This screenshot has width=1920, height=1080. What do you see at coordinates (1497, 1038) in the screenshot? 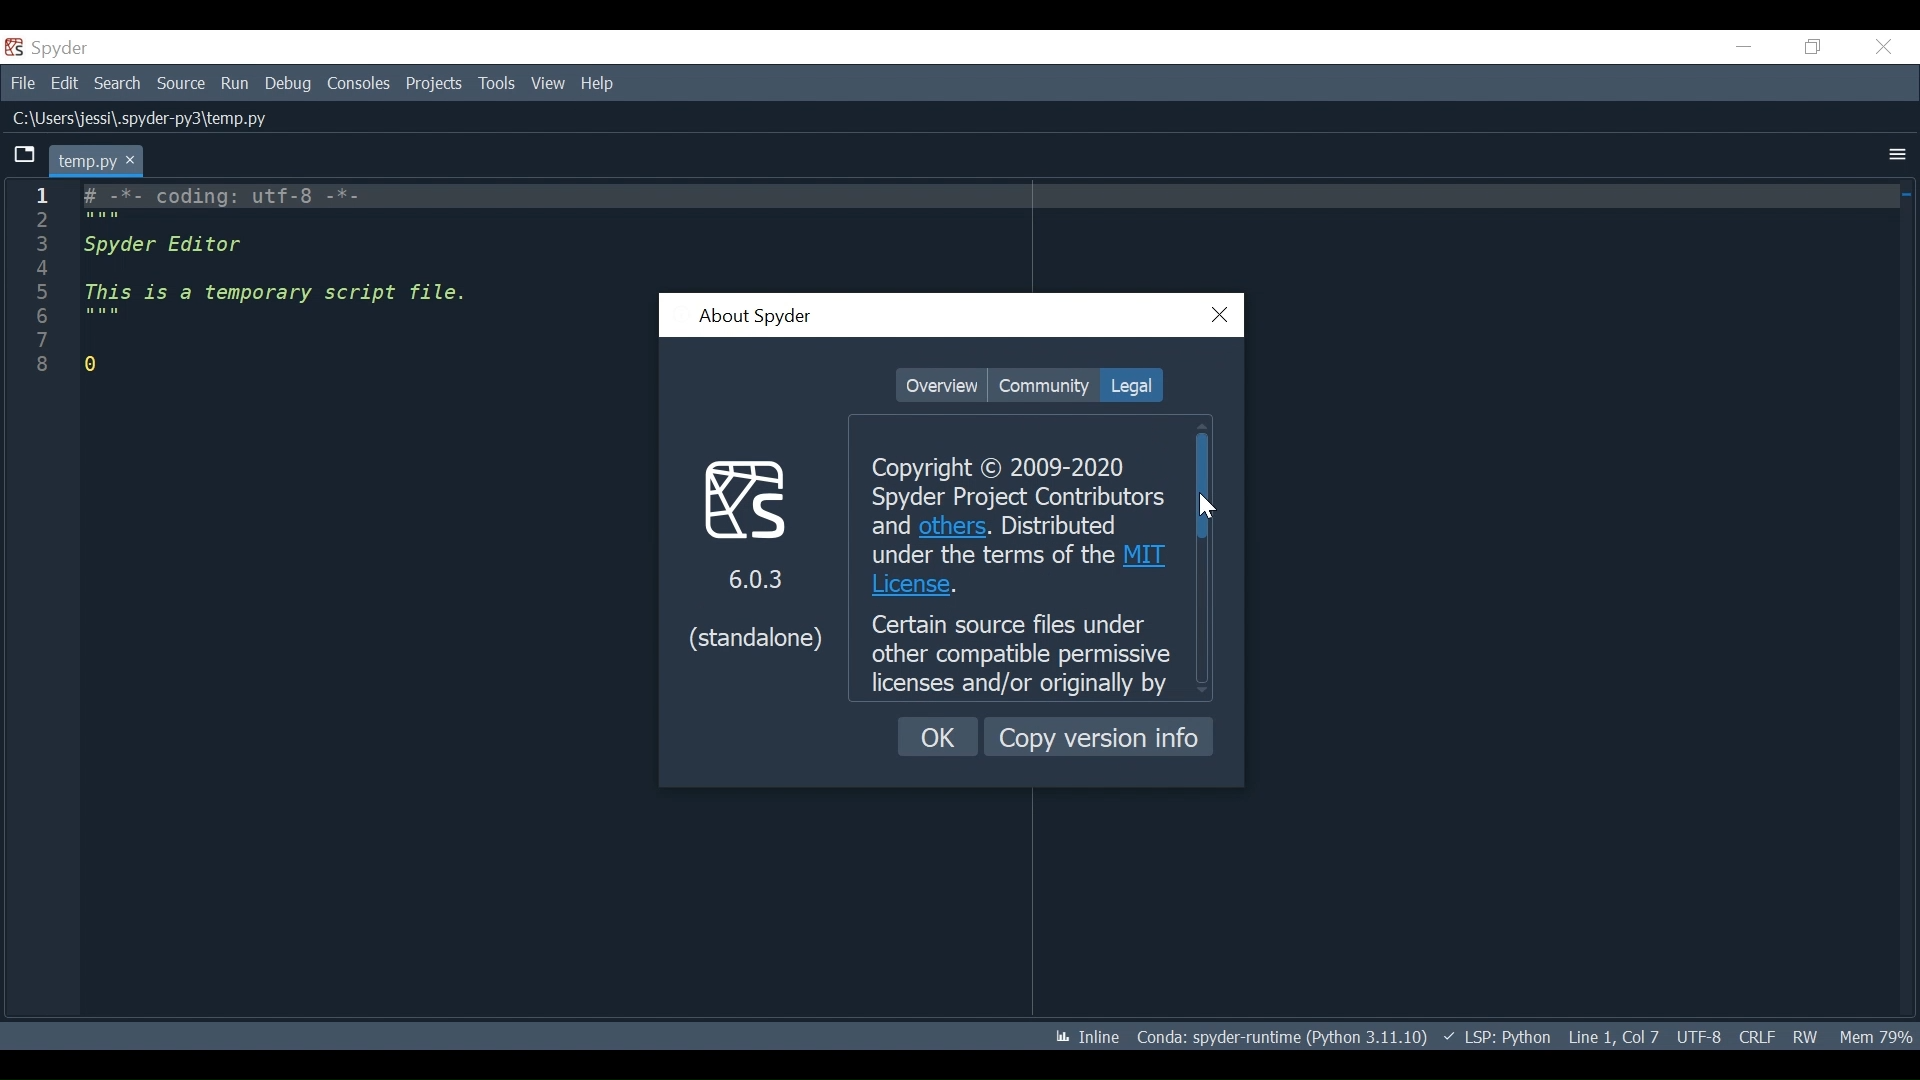
I see `LSP: Python` at bounding box center [1497, 1038].